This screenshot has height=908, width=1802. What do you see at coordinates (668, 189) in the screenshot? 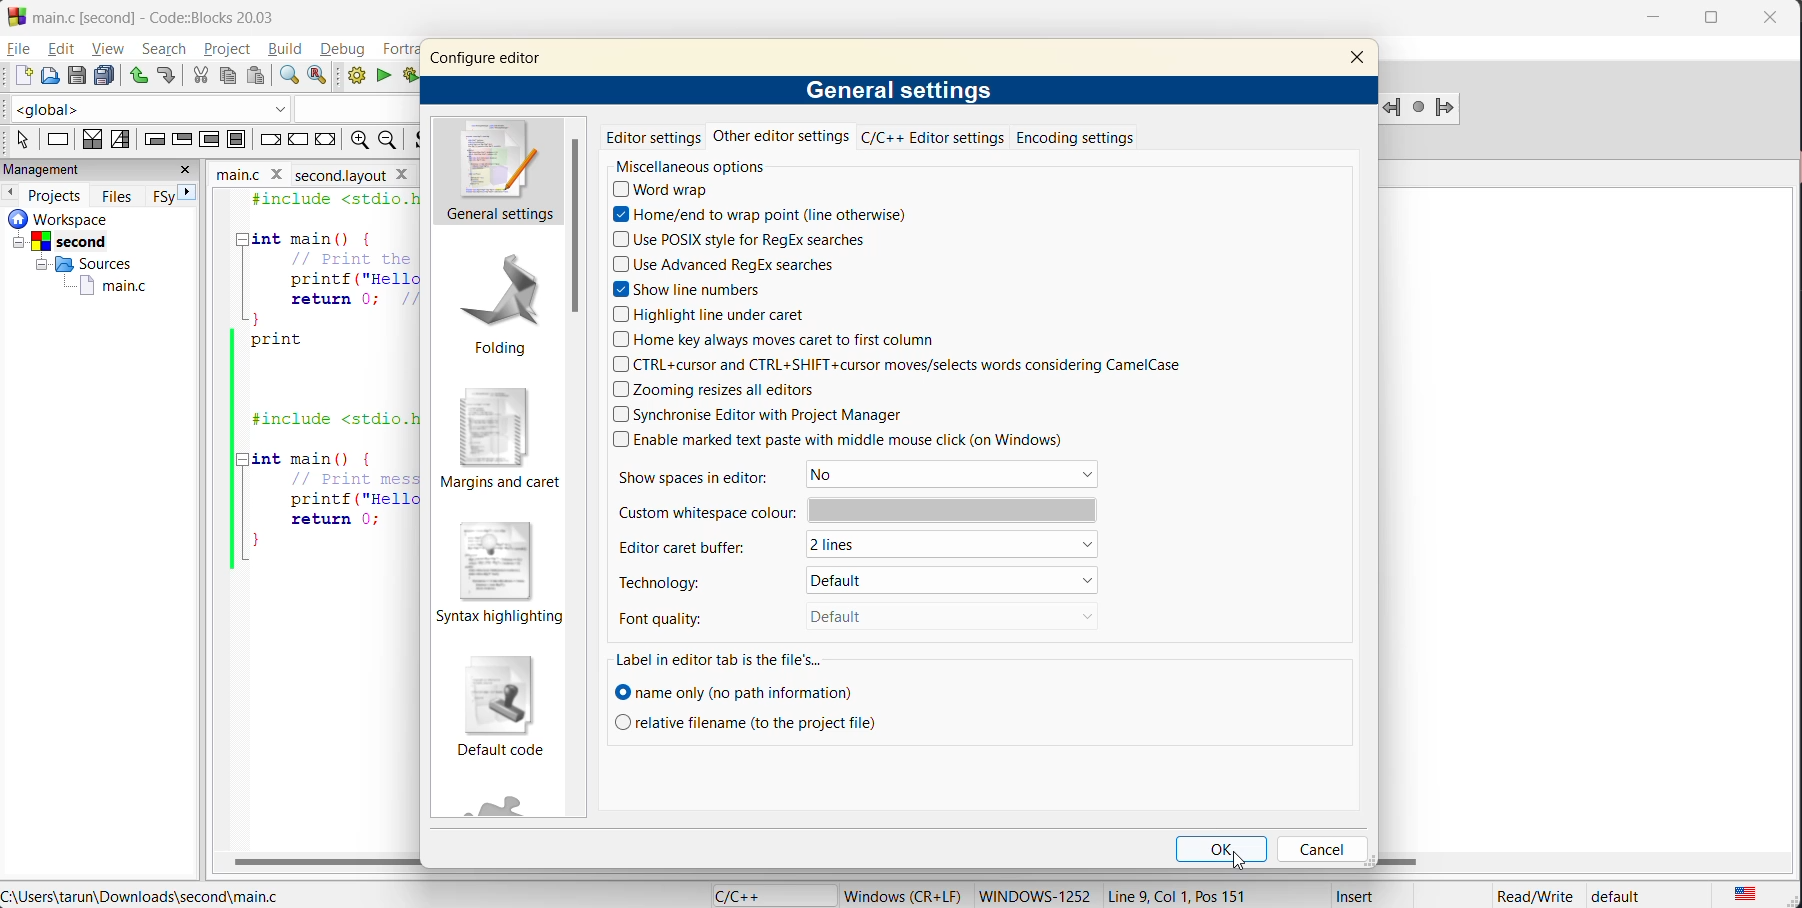
I see `word wrap` at bounding box center [668, 189].